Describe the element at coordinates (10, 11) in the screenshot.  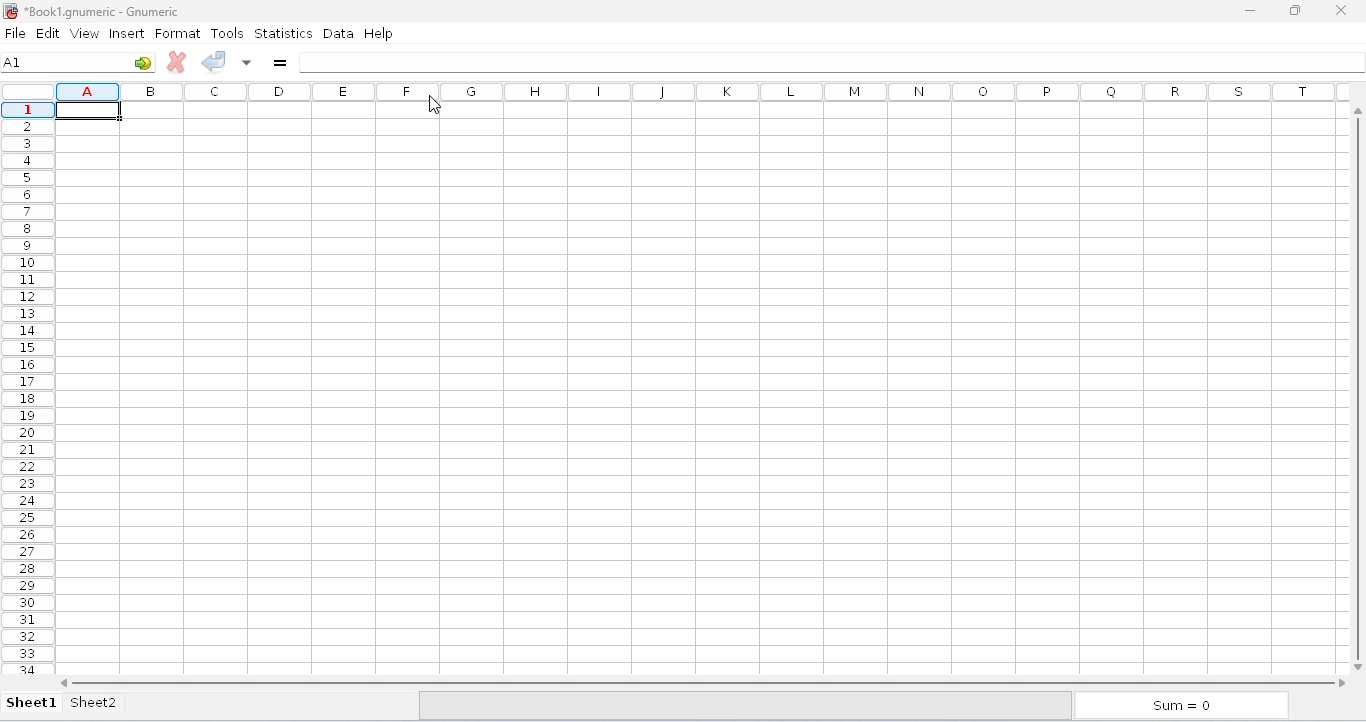
I see `logo` at that location.